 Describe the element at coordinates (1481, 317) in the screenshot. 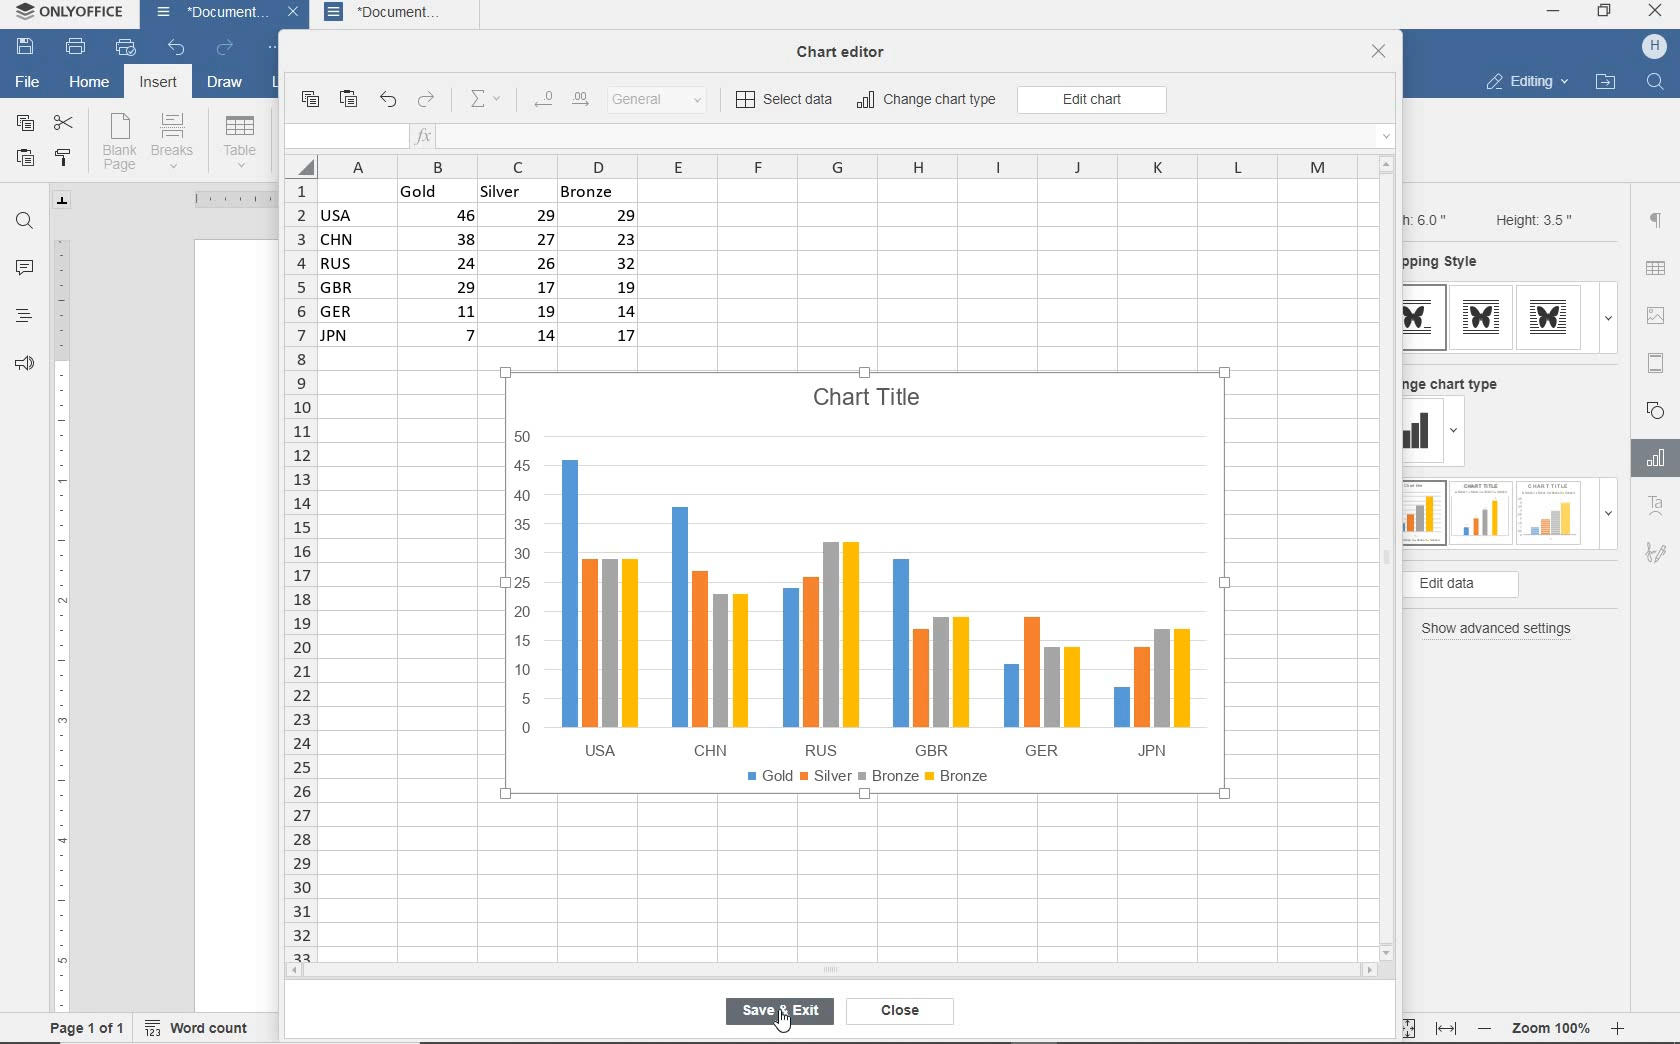

I see `type 2` at that location.